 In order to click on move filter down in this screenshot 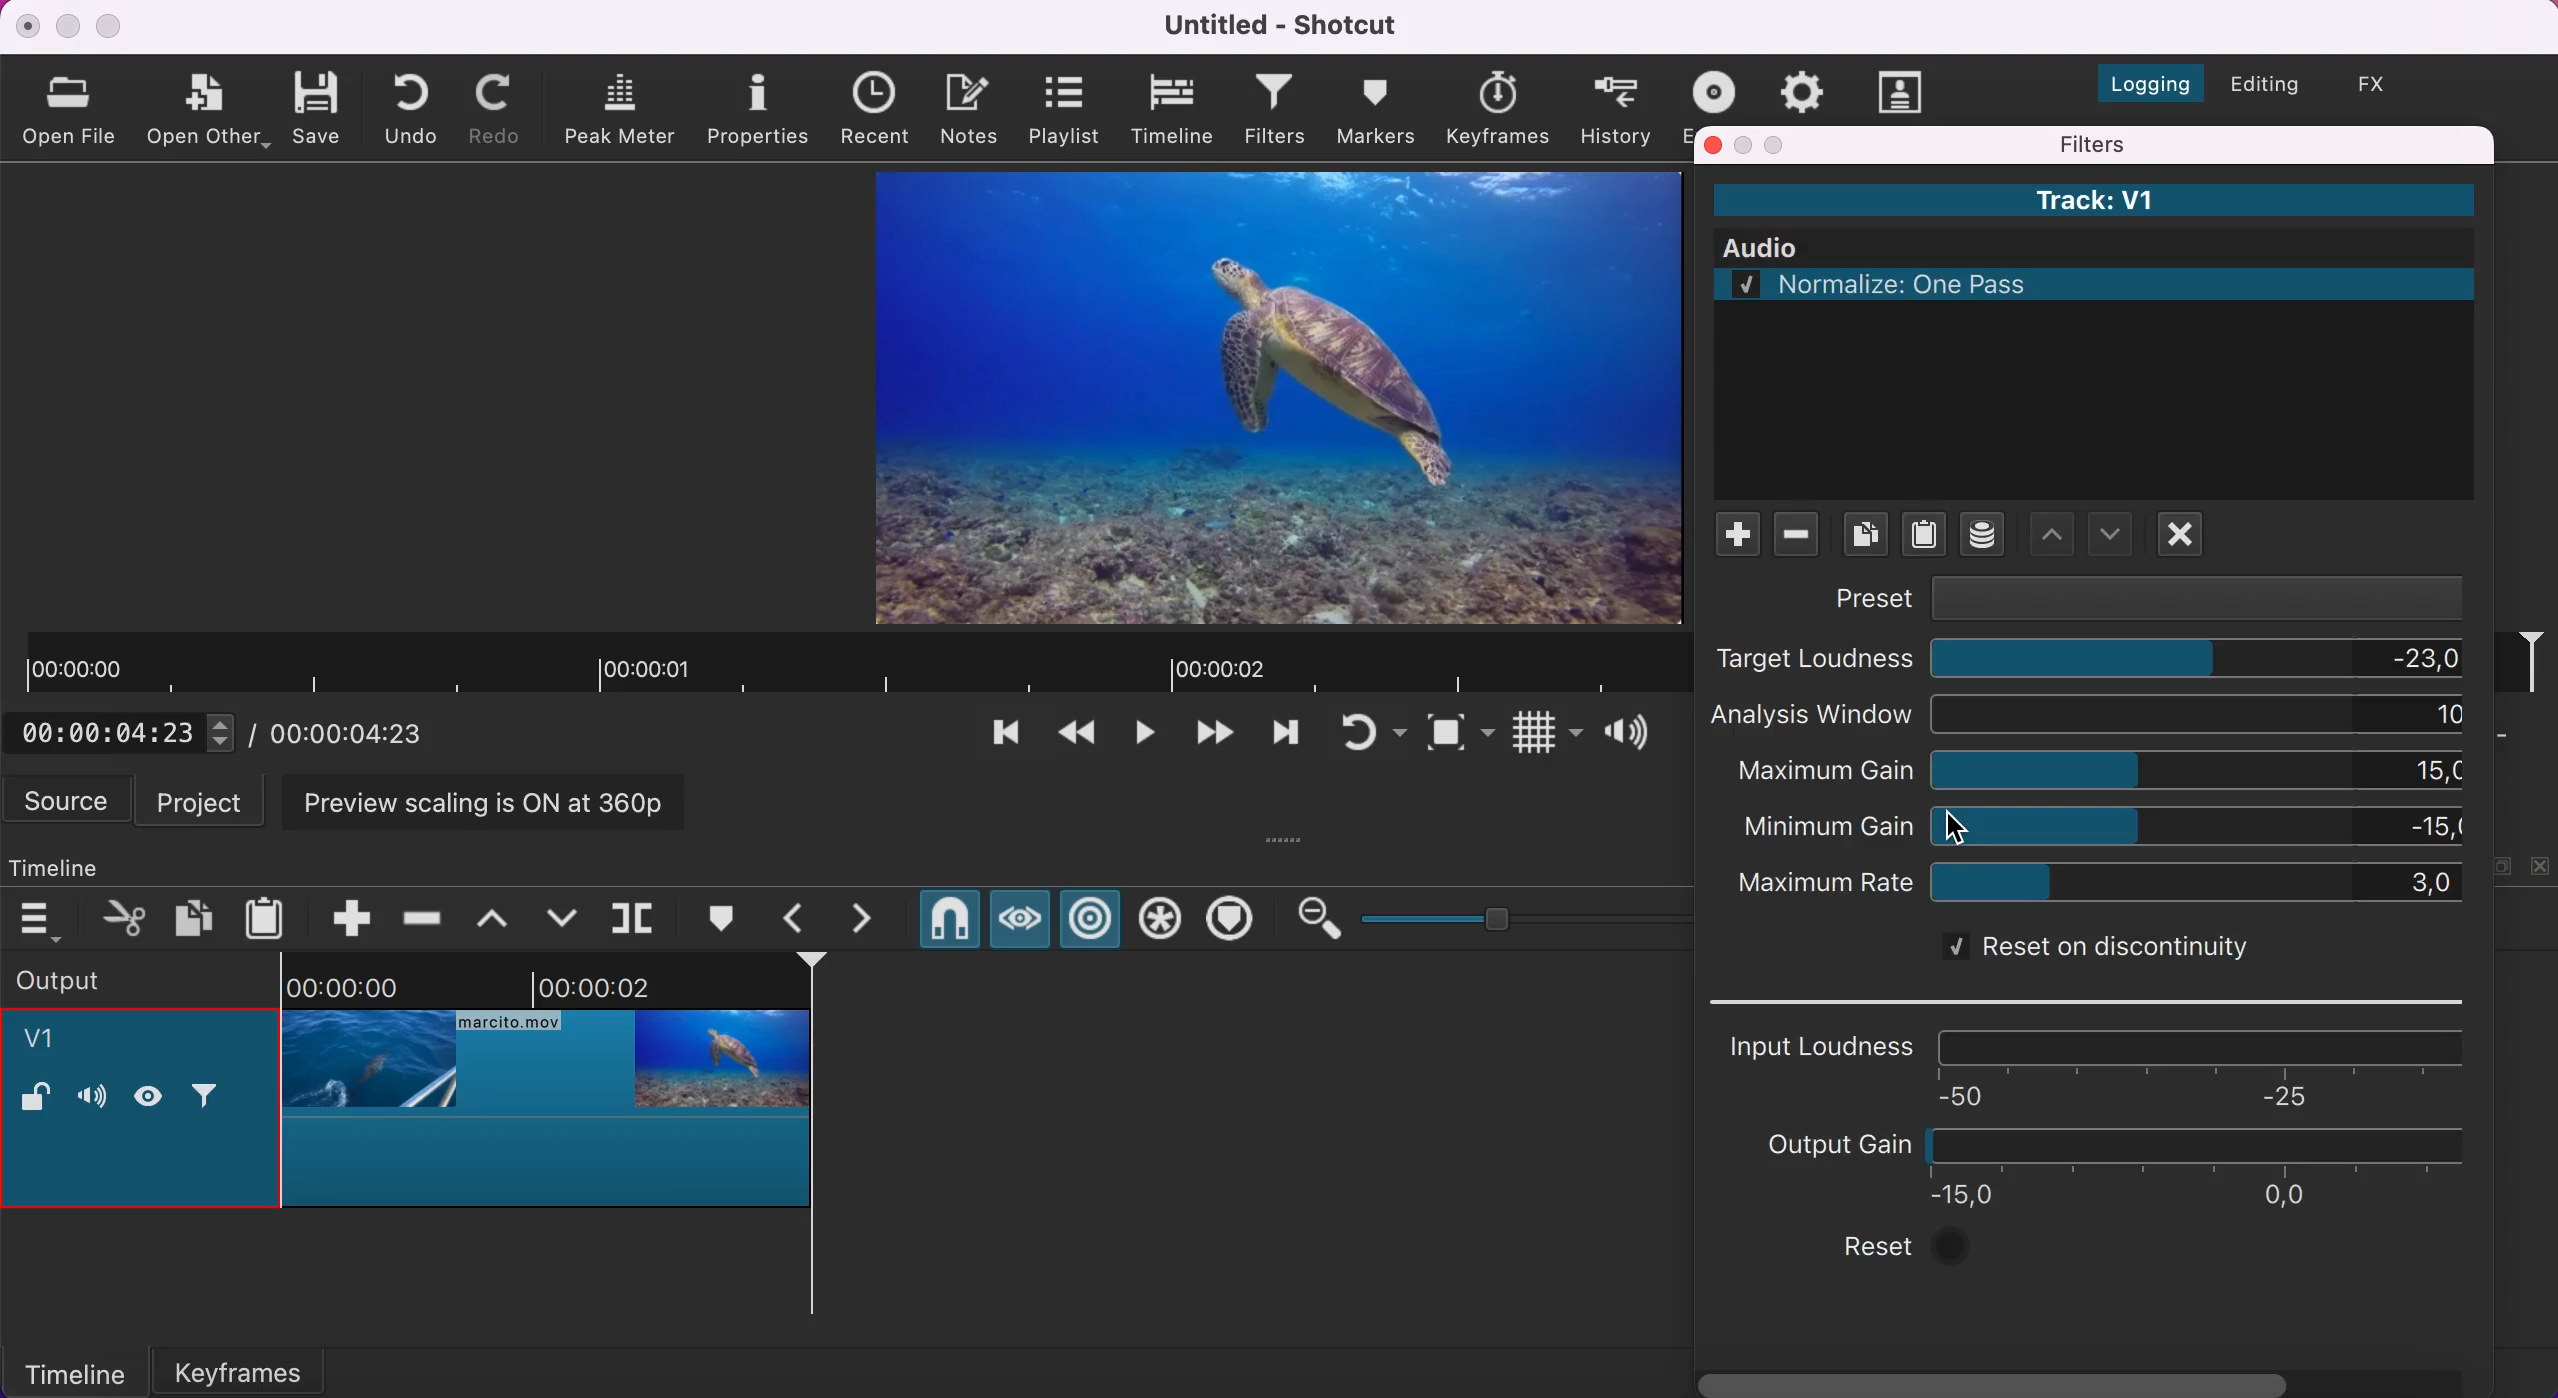, I will do `click(2050, 533)`.